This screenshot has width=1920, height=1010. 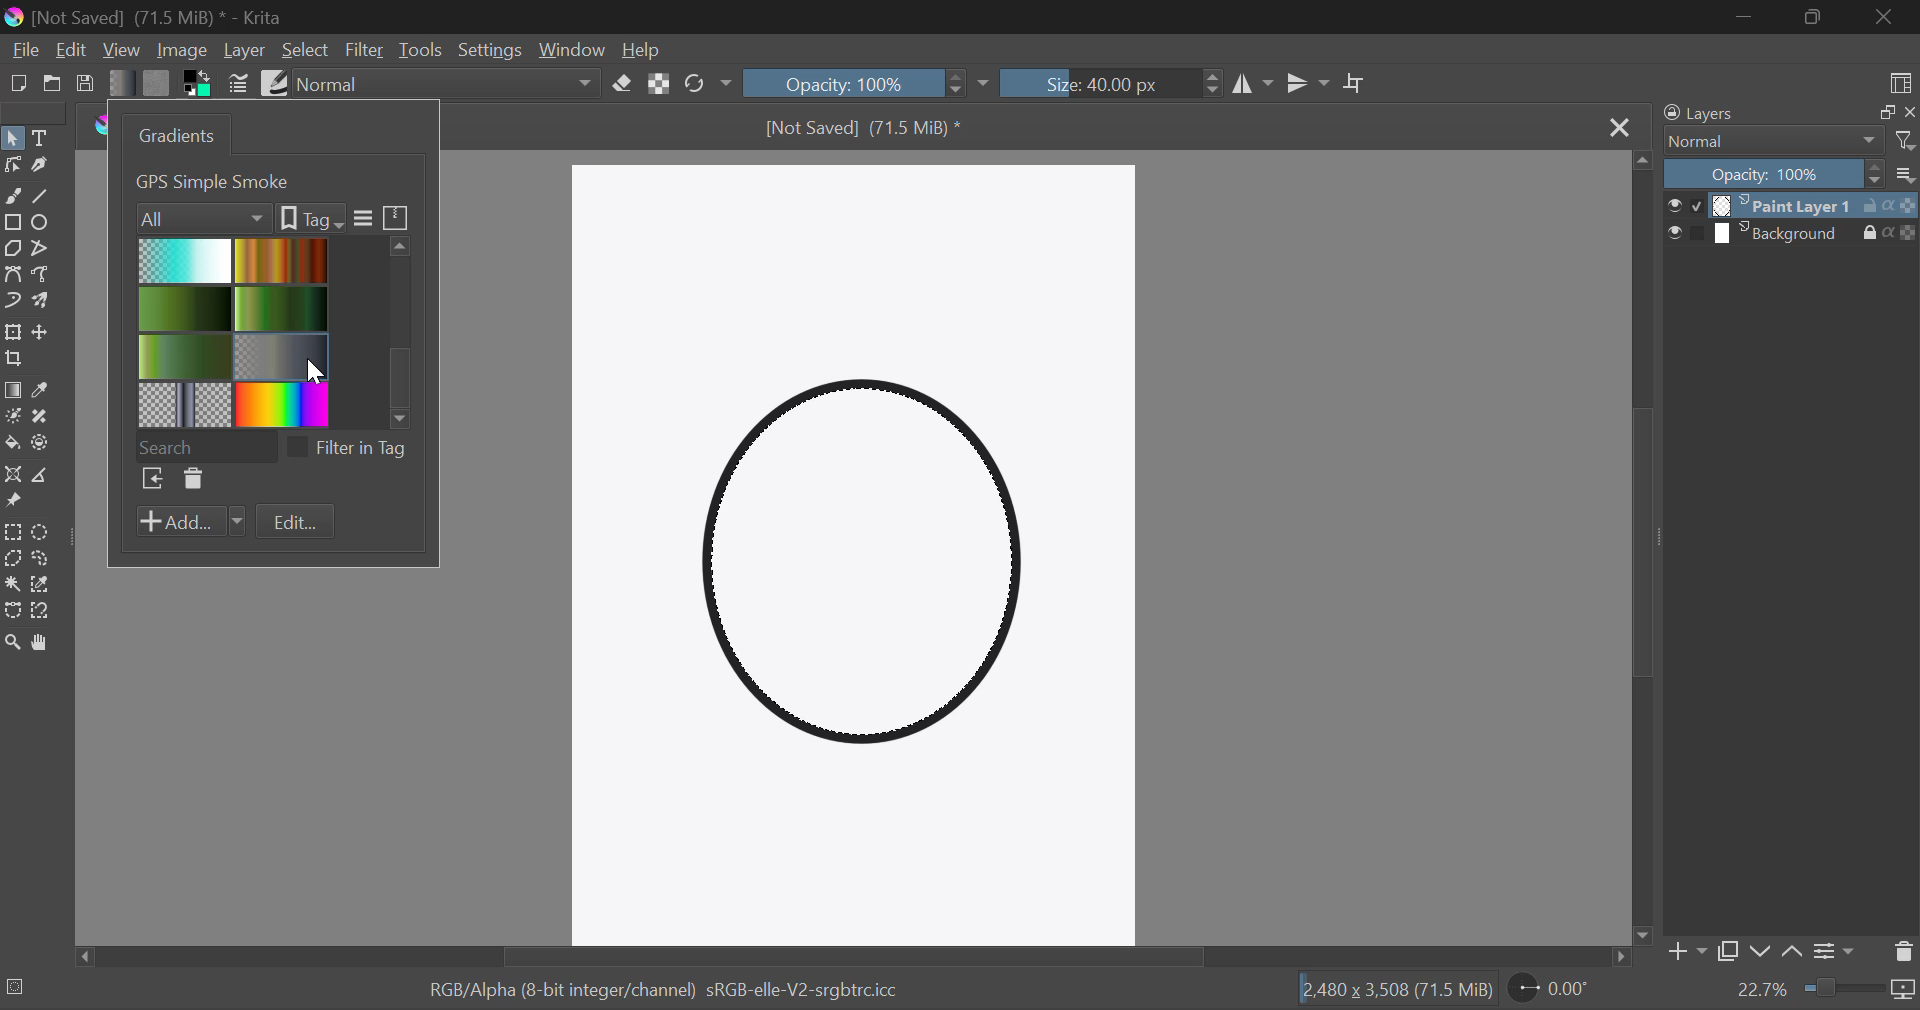 I want to click on Similar Color Selection, so click(x=49, y=583).